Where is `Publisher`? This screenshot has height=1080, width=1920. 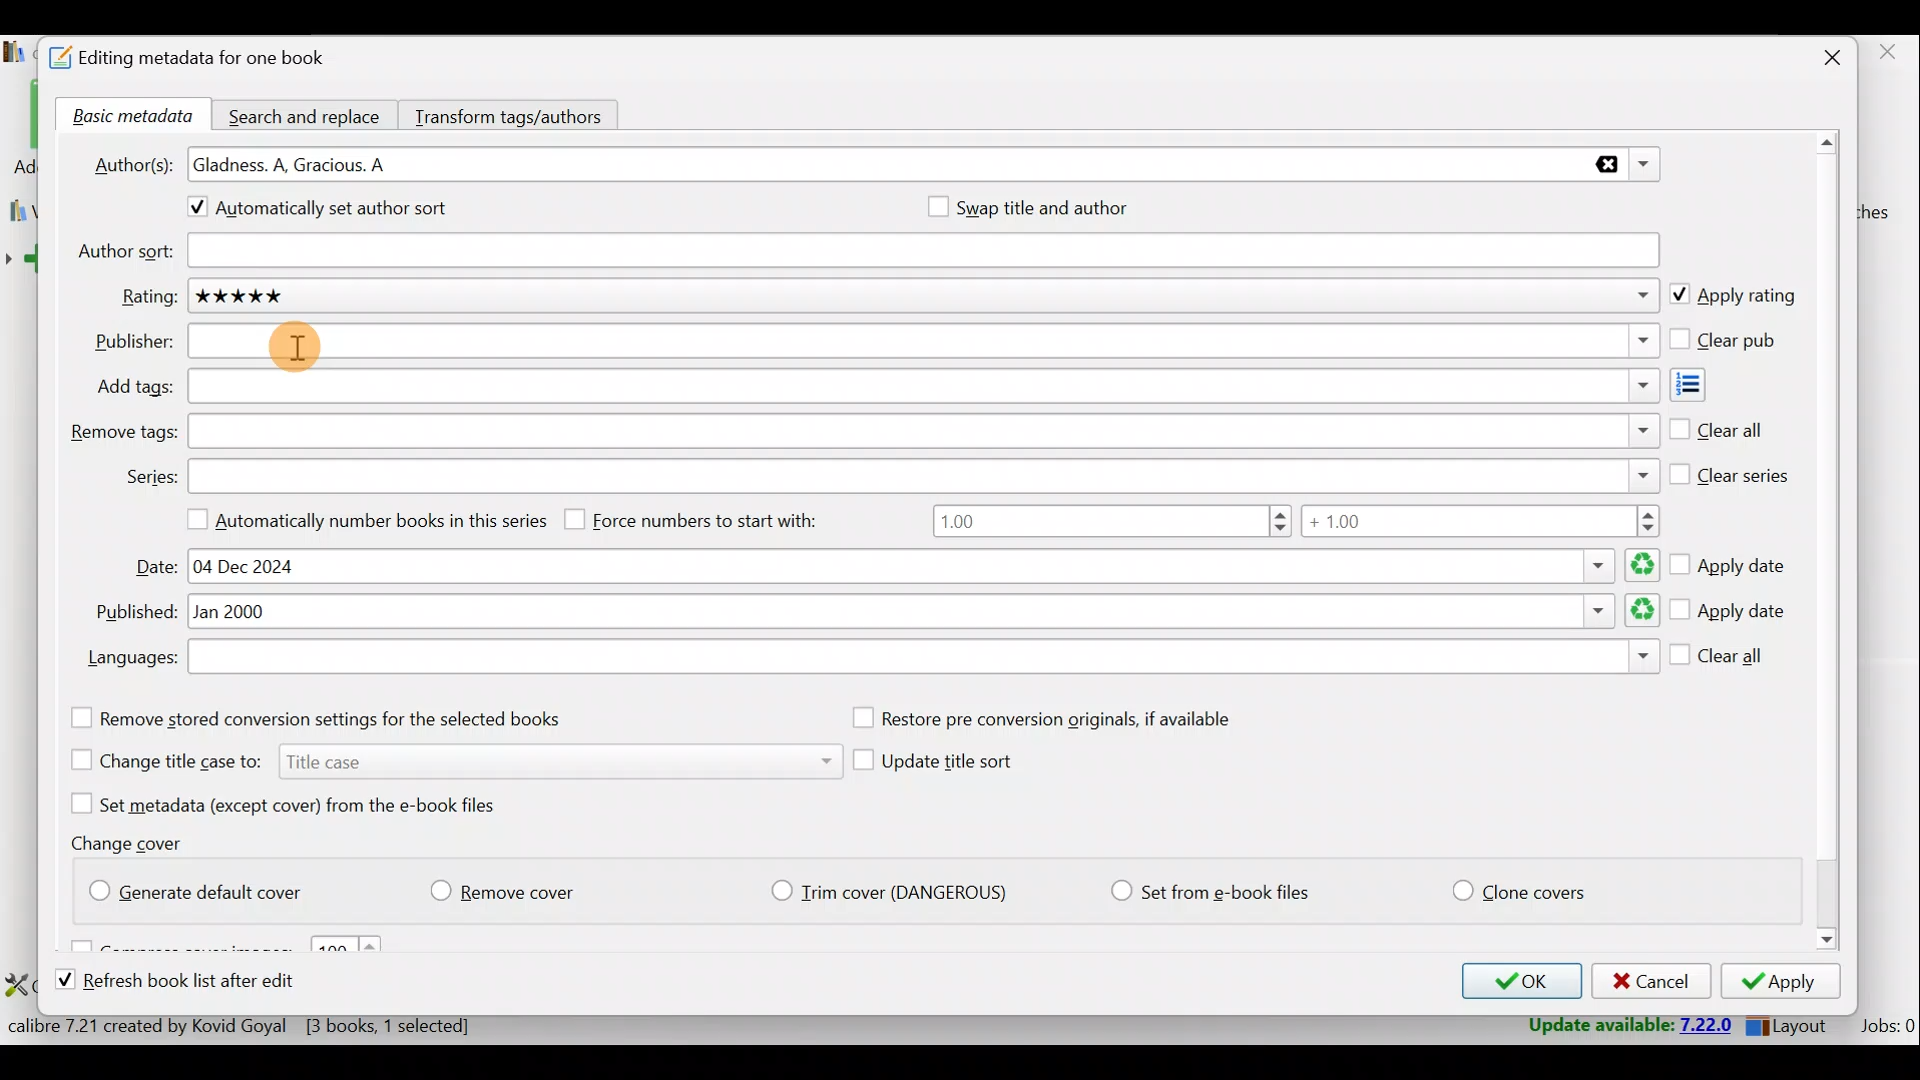
Publisher is located at coordinates (922, 343).